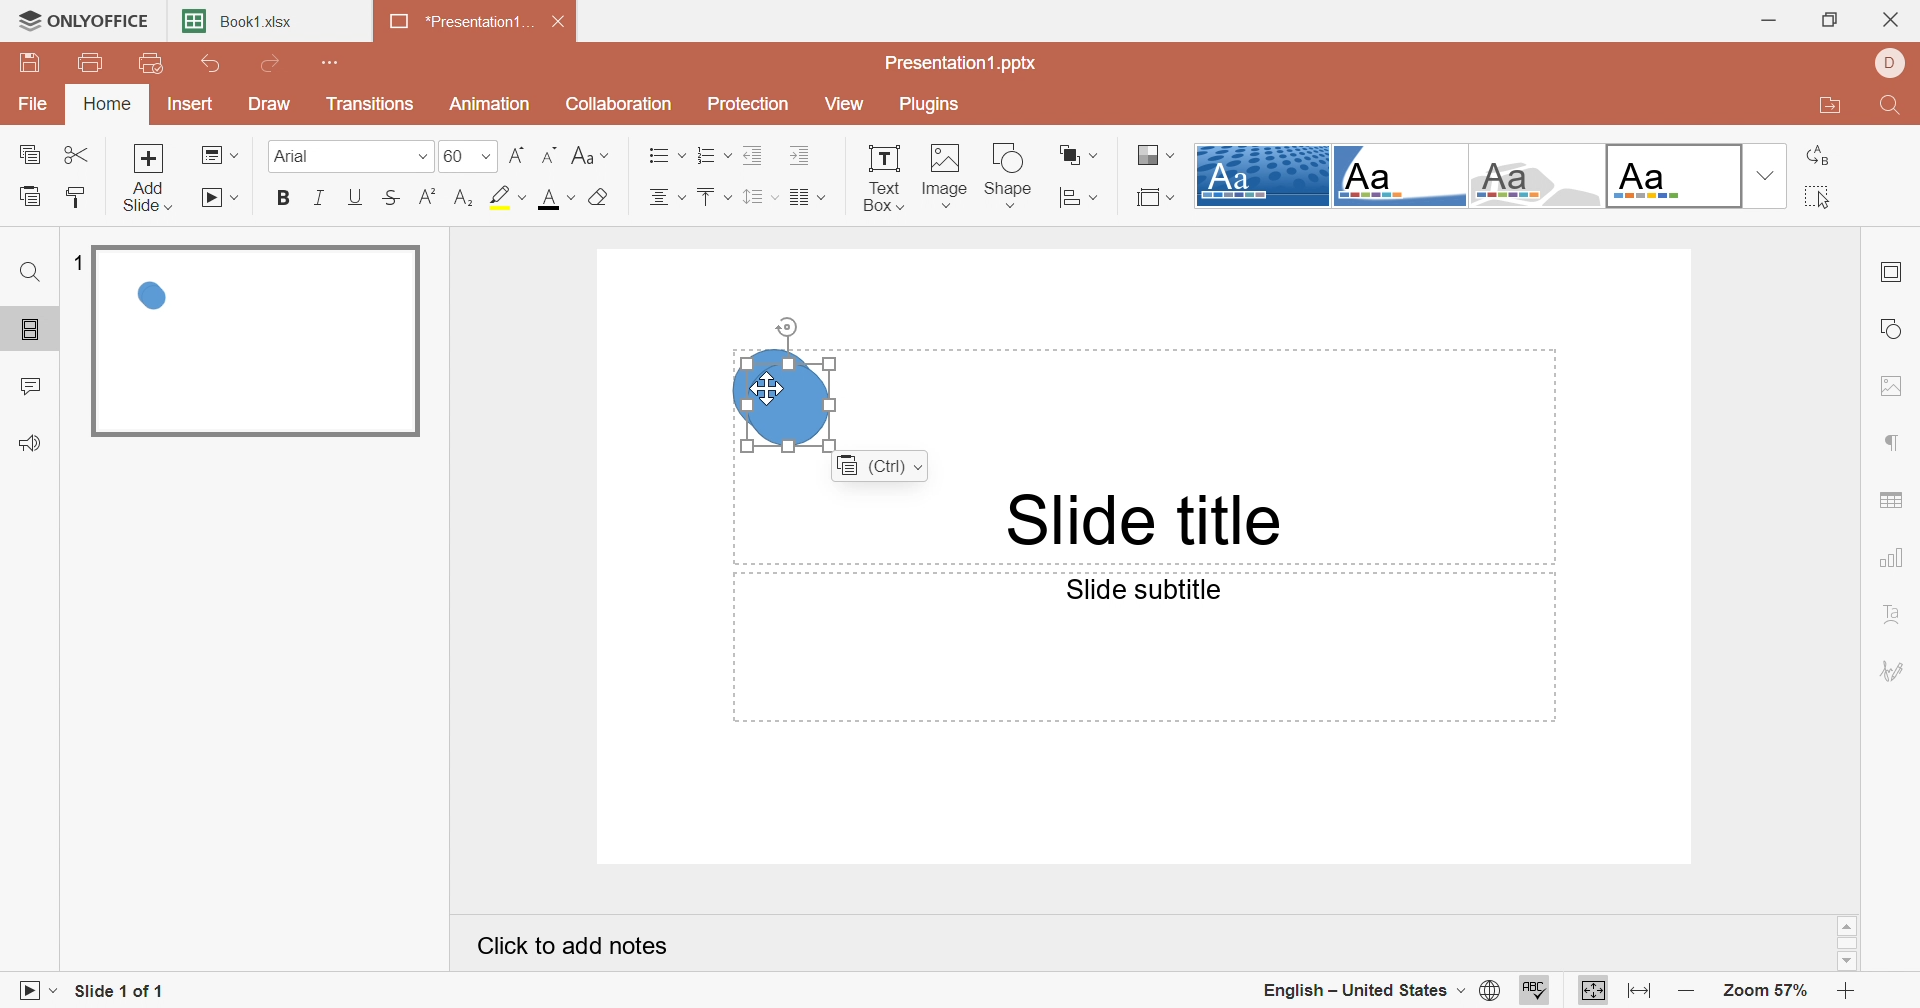 The height and width of the screenshot is (1008, 1920). What do you see at coordinates (1593, 989) in the screenshot?
I see `Fit to slide` at bounding box center [1593, 989].